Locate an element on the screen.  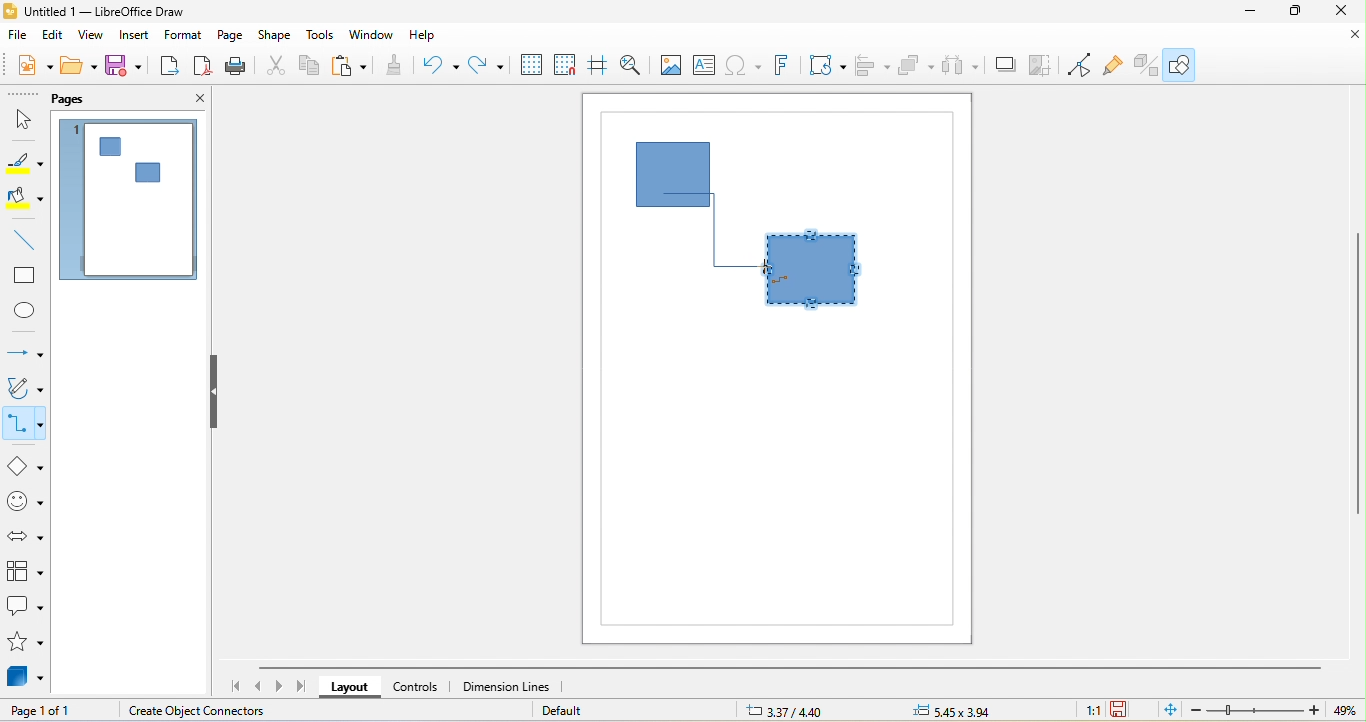
save is located at coordinates (122, 66).